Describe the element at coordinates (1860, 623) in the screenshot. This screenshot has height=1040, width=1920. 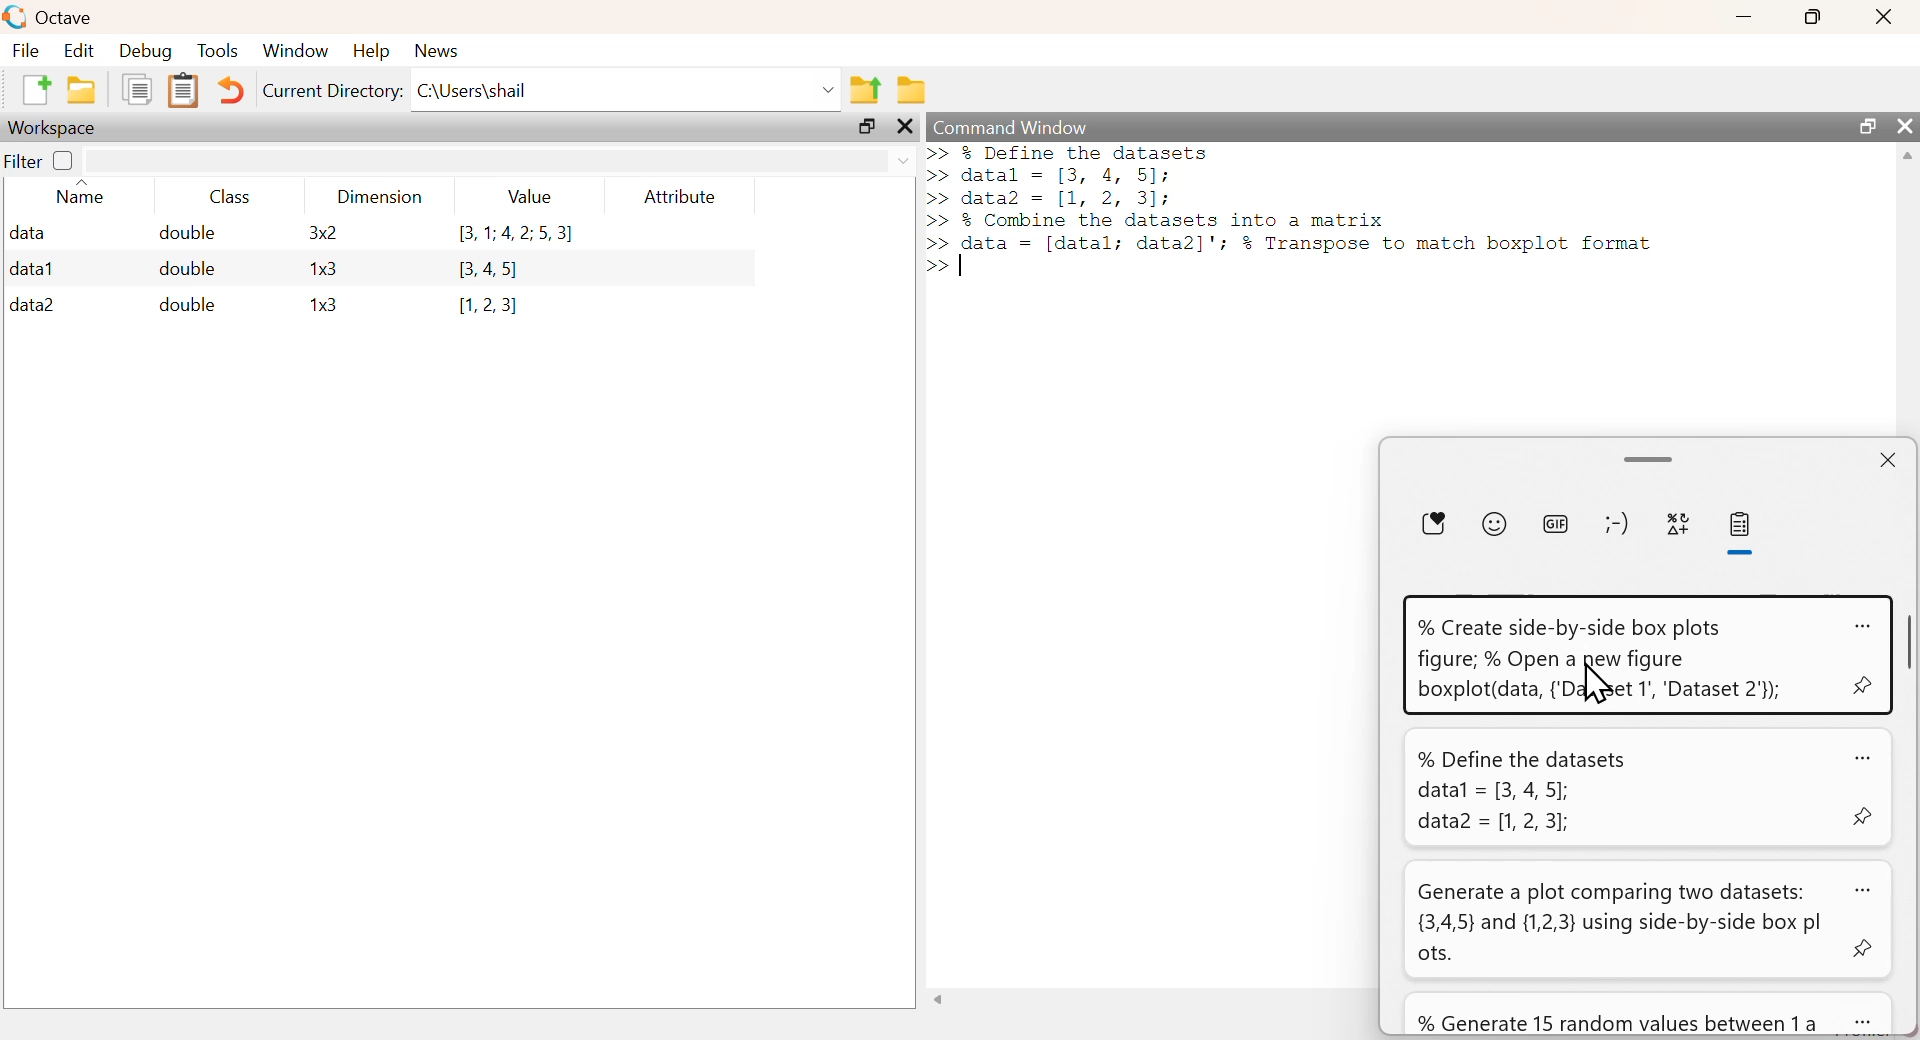
I see `more options` at that location.